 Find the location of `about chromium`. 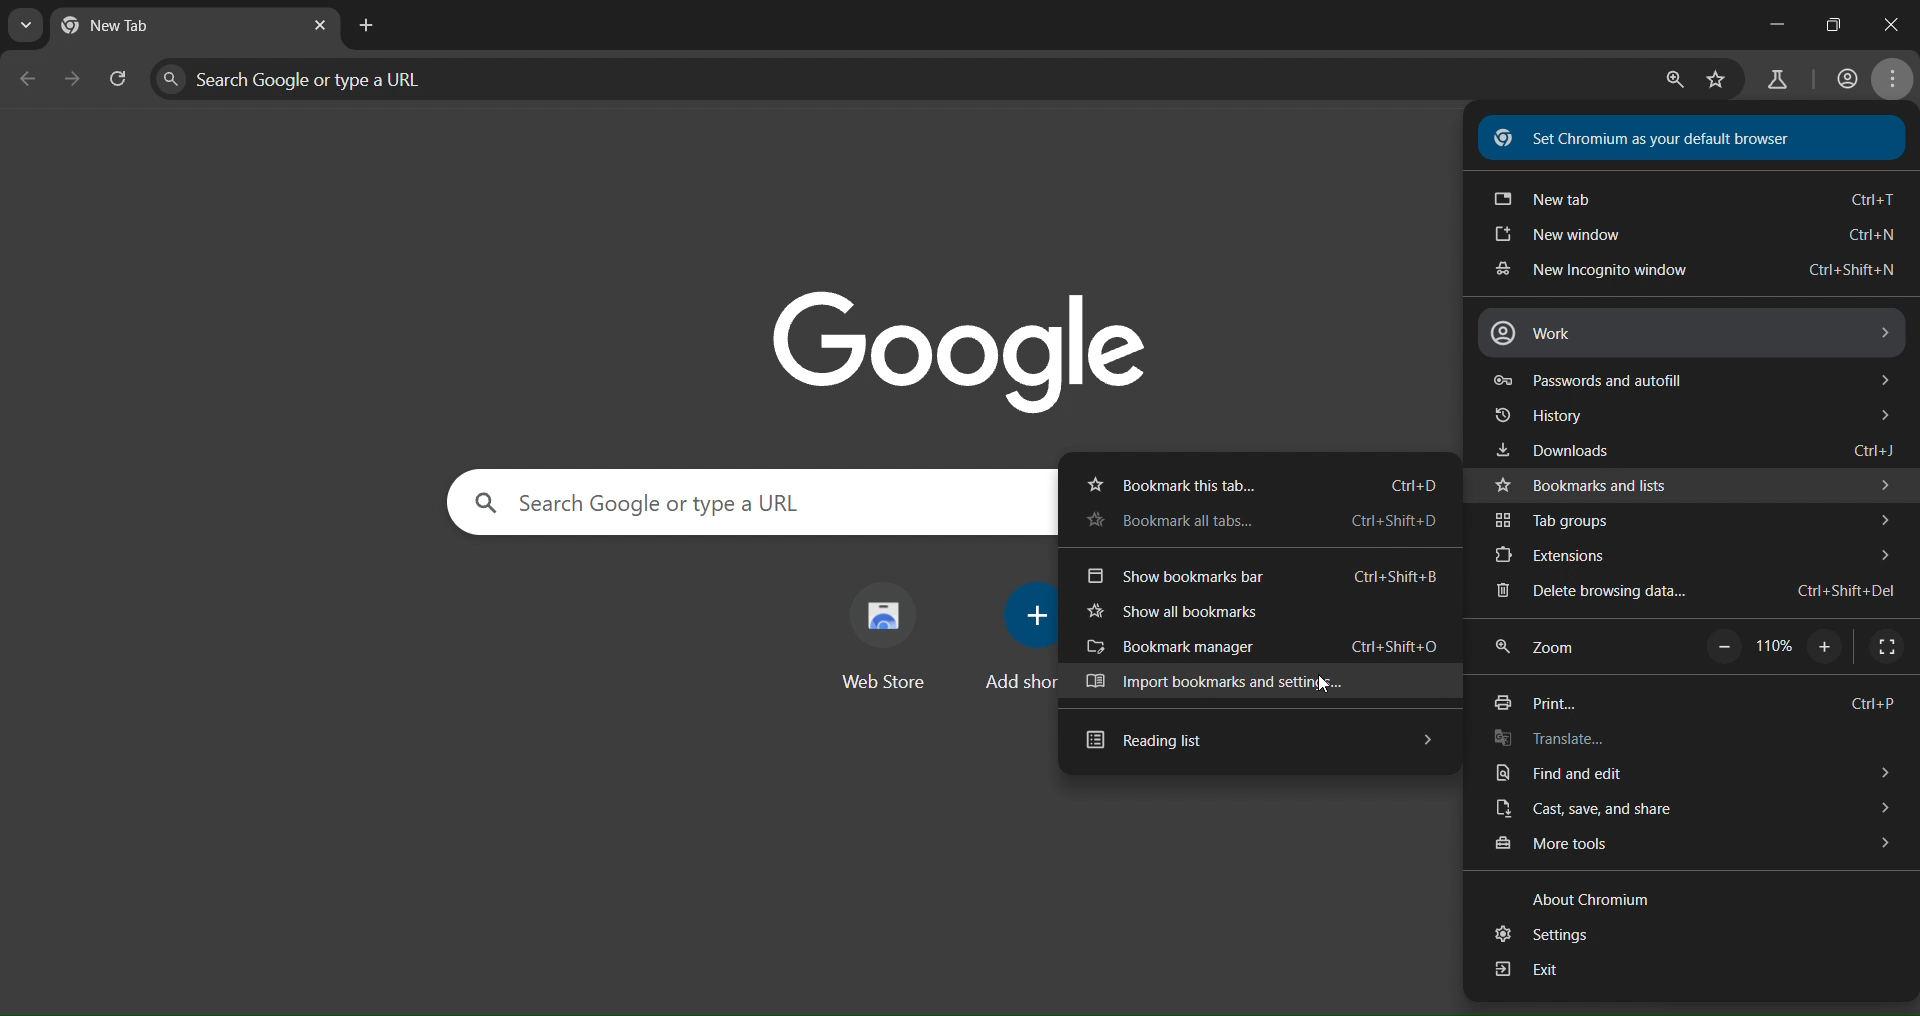

about chromium is located at coordinates (1599, 897).